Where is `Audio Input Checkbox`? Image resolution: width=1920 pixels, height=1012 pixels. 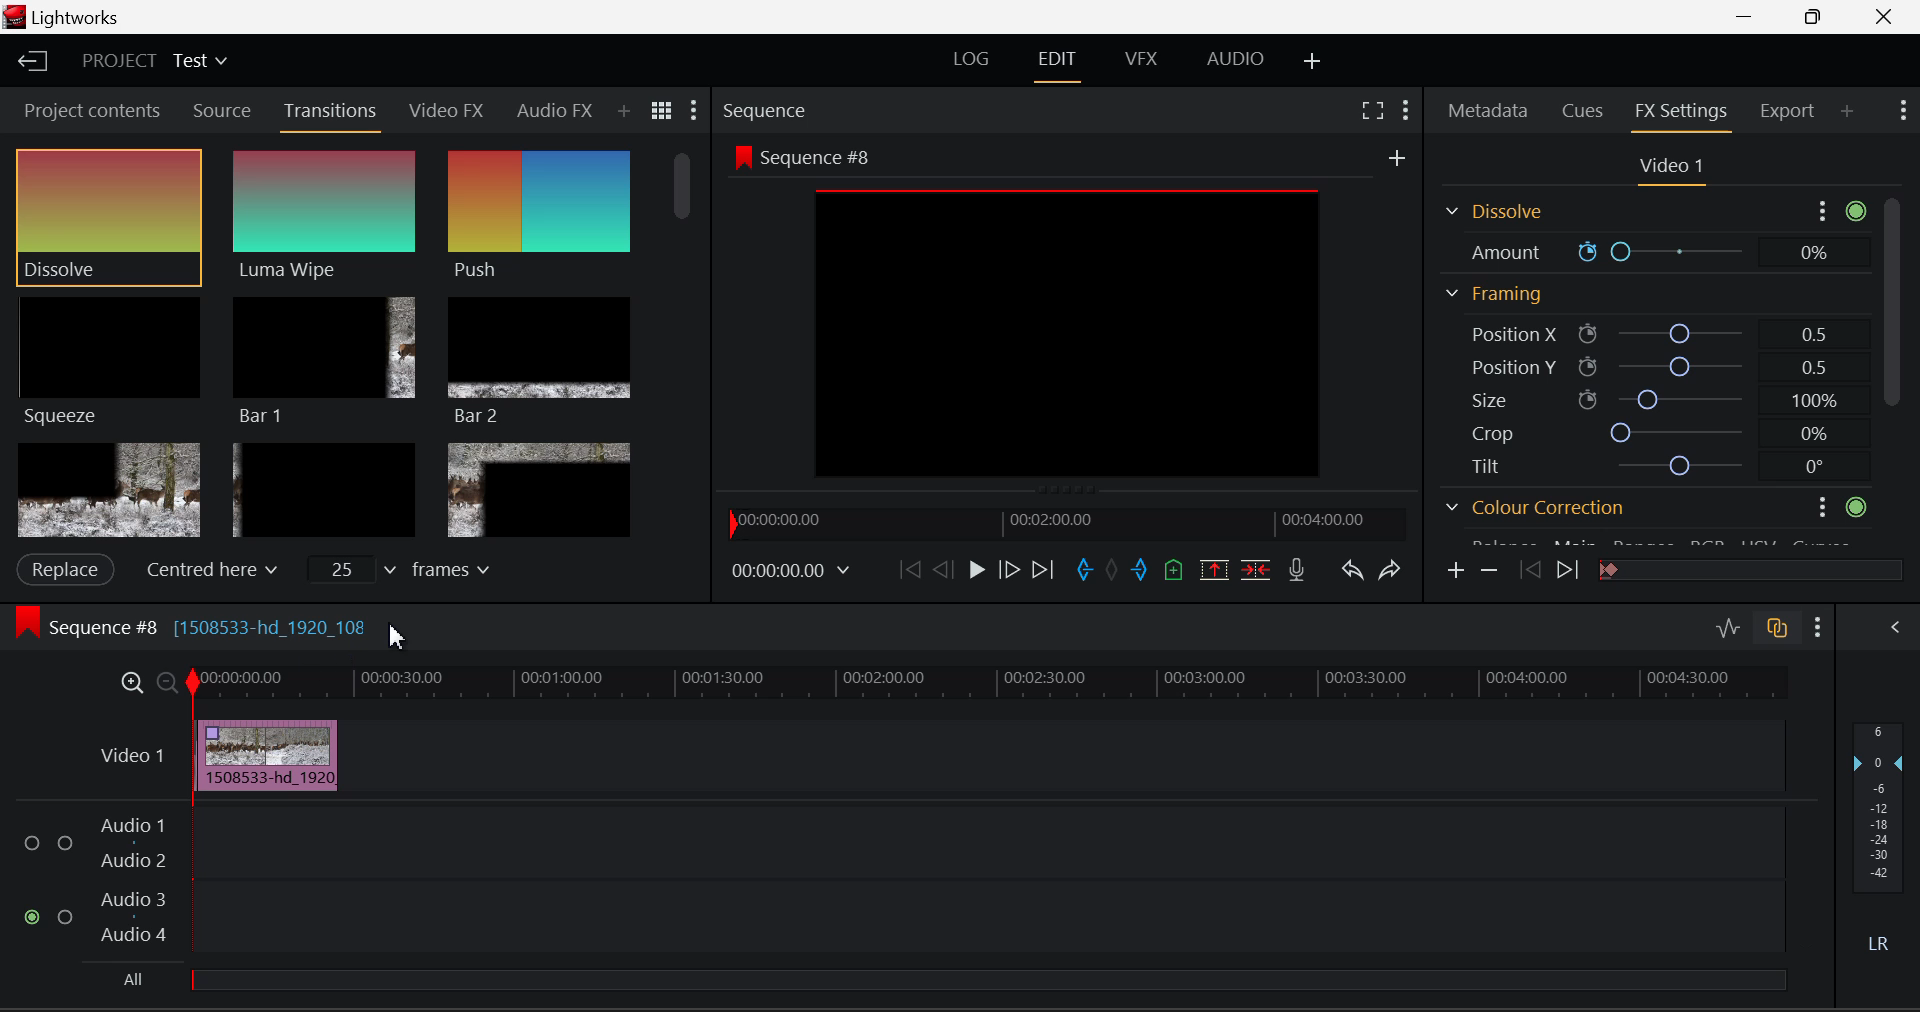
Audio Input Checkbox is located at coordinates (65, 841).